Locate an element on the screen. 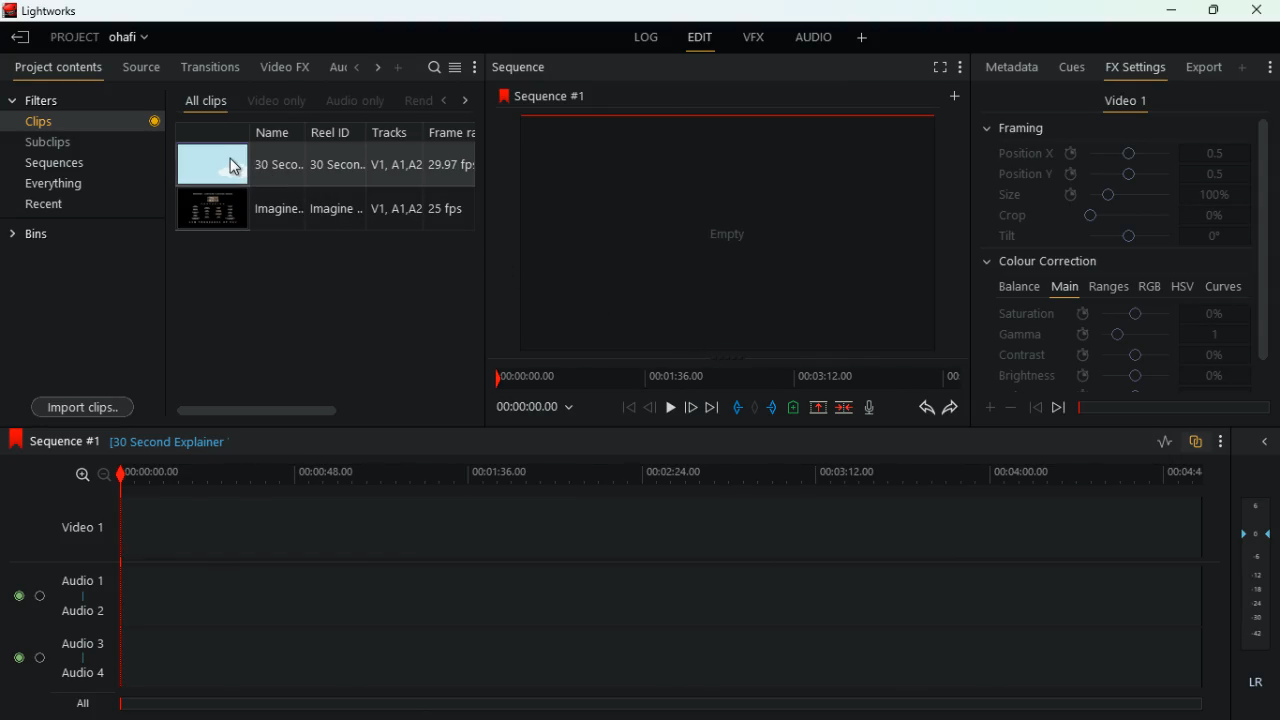 Image resolution: width=1280 pixels, height=720 pixels. join is located at coordinates (843, 408).